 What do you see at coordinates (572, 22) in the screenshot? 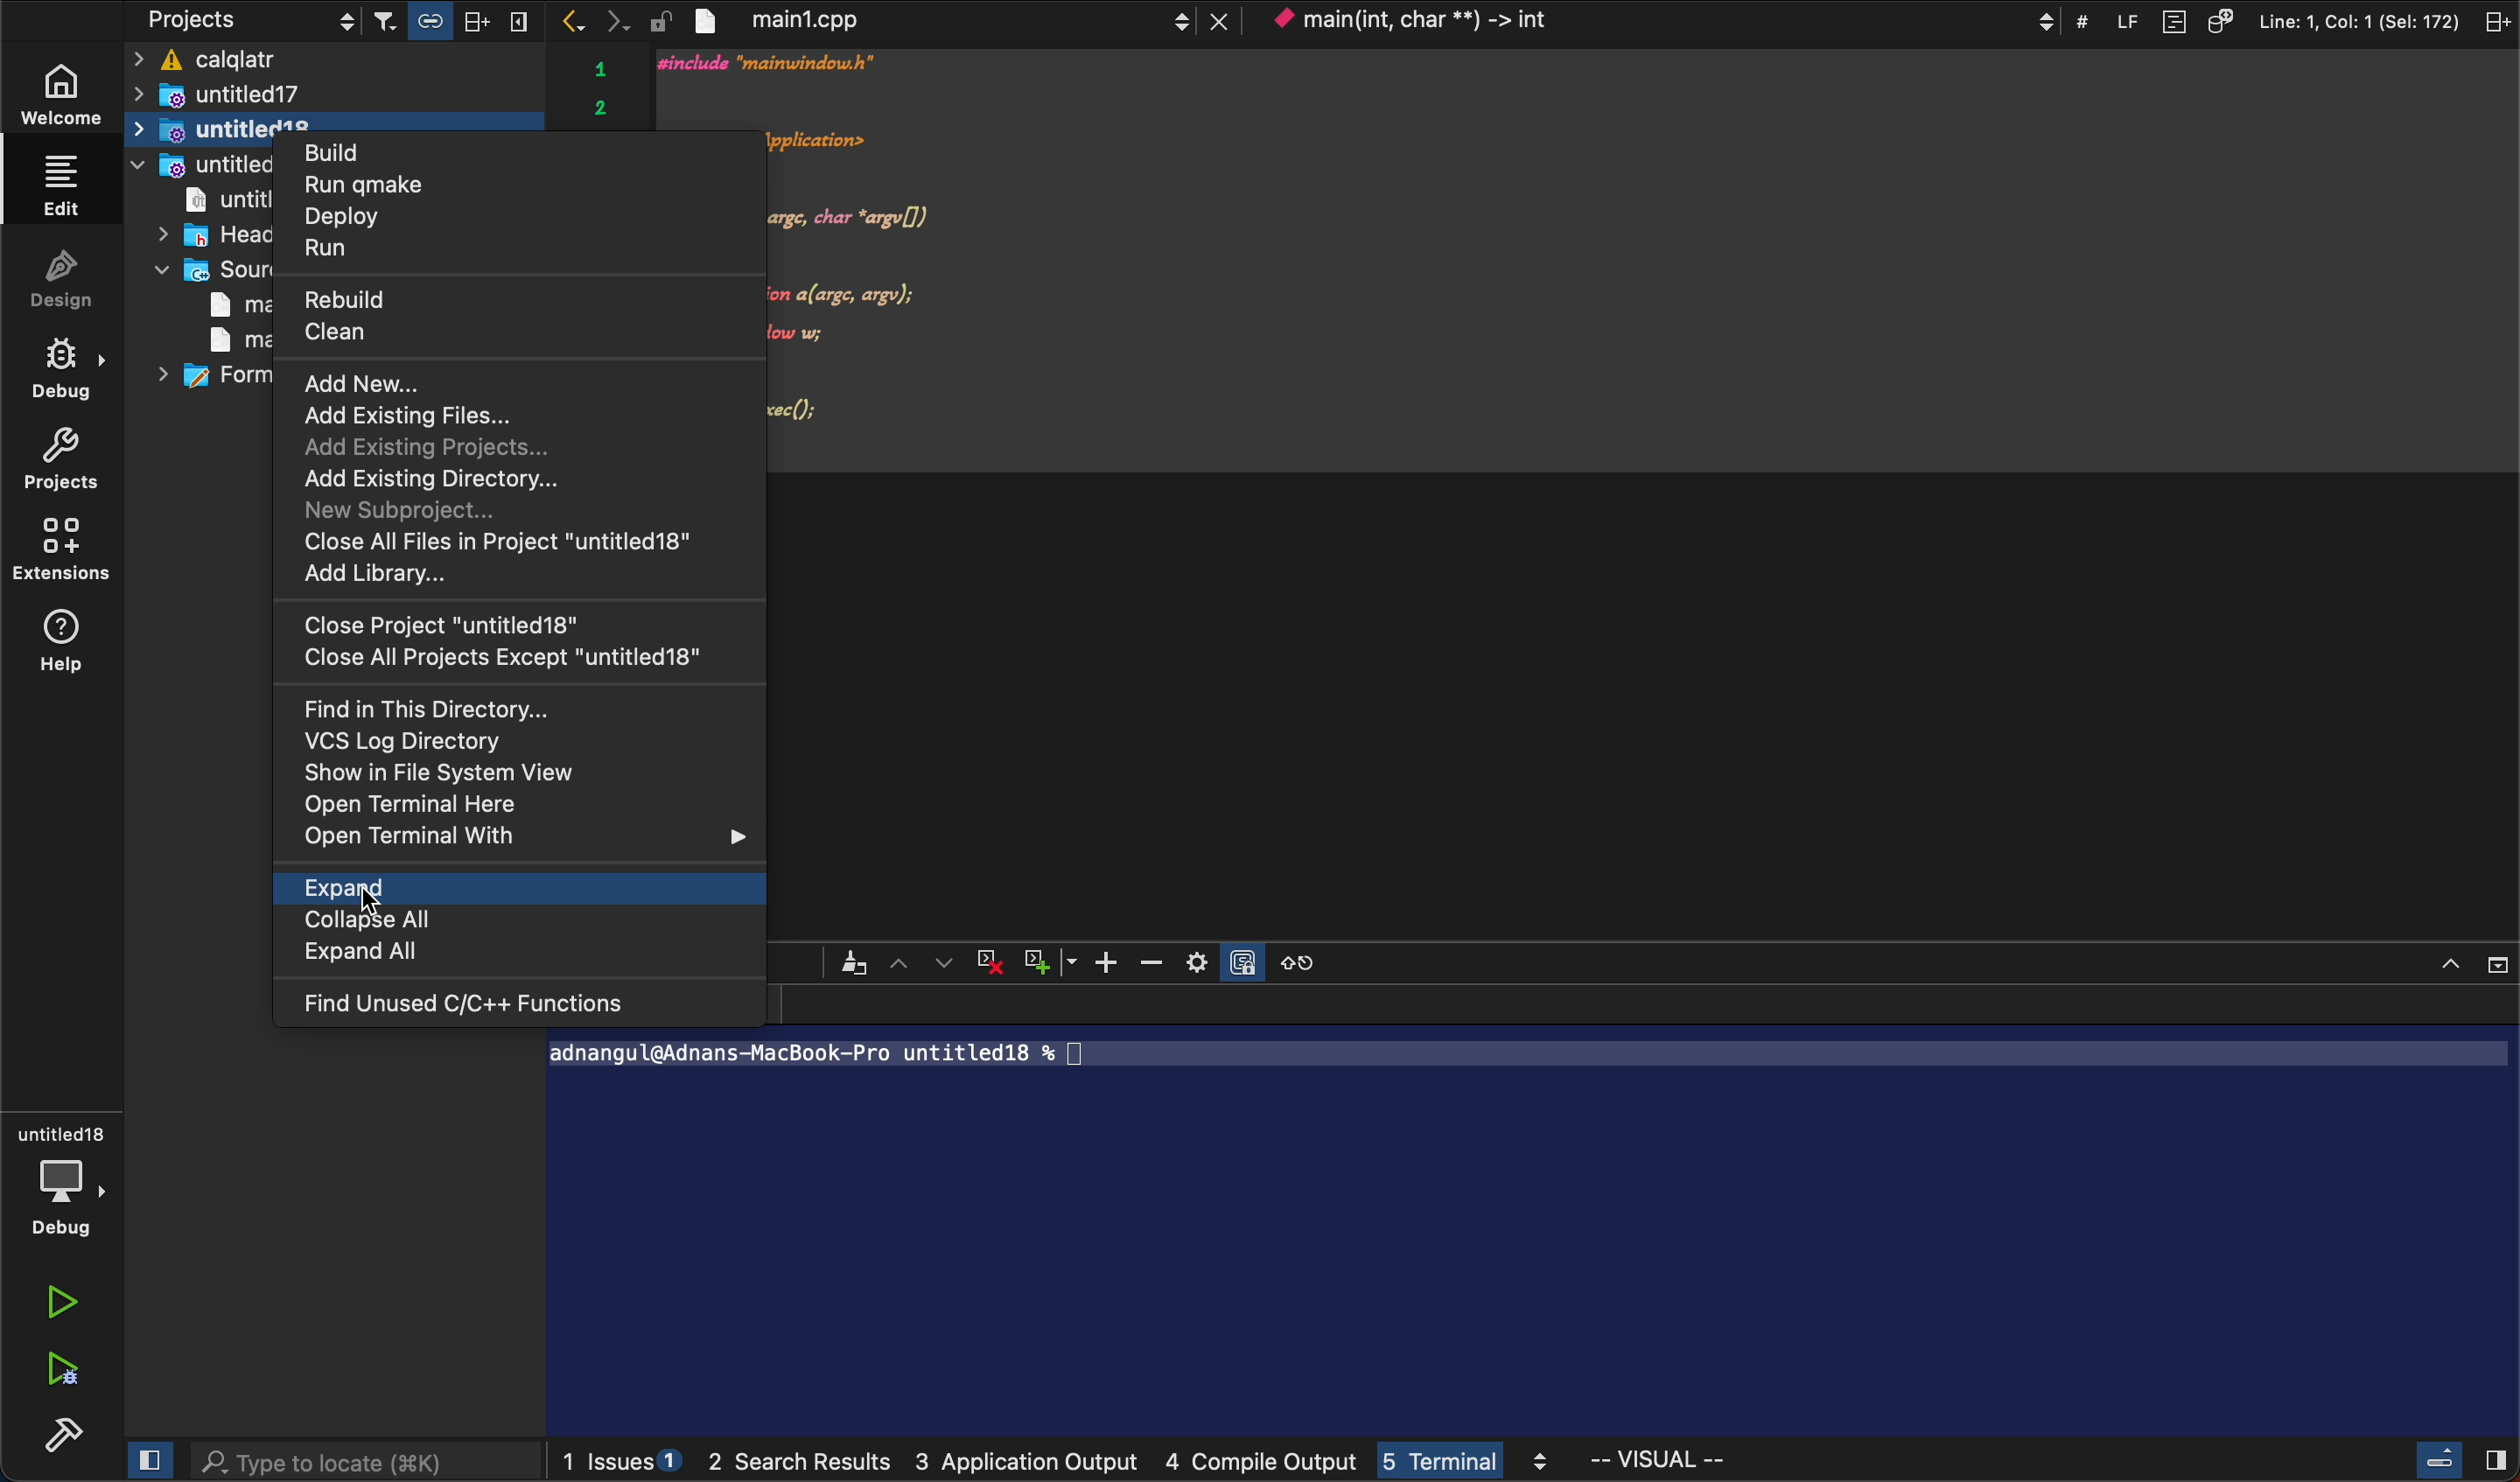
I see `previous` at bounding box center [572, 22].